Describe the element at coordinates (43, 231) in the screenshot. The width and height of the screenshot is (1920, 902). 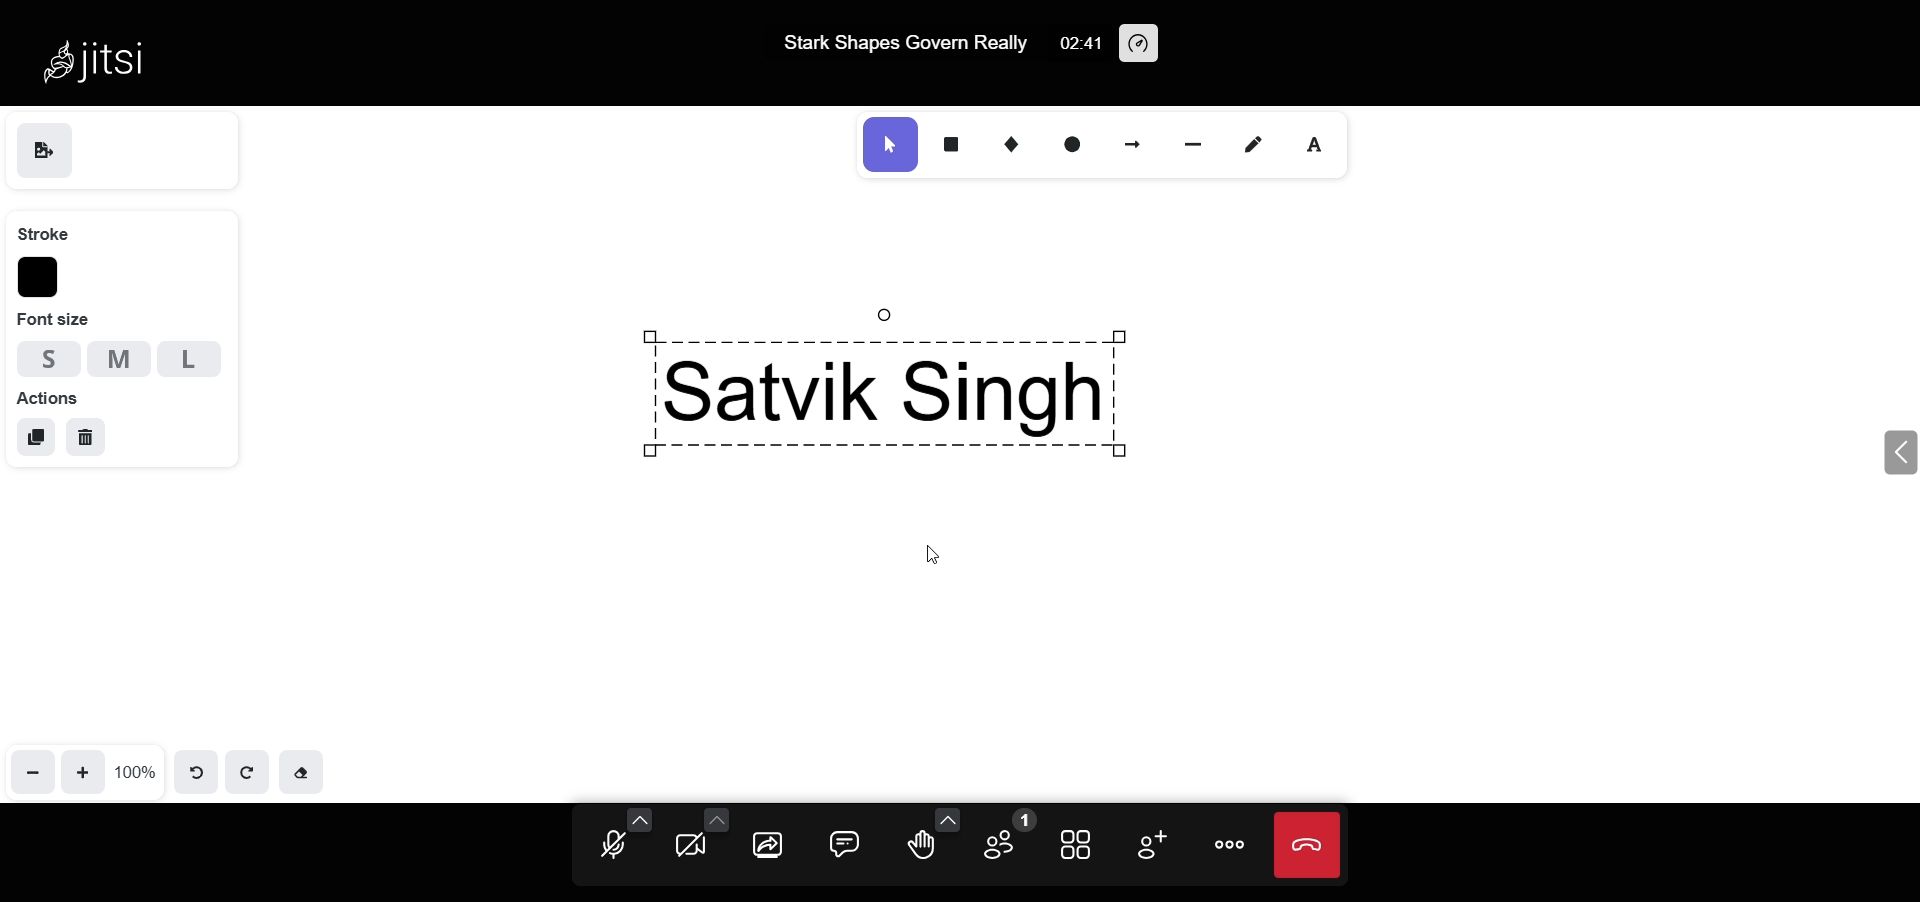
I see `stroke` at that location.